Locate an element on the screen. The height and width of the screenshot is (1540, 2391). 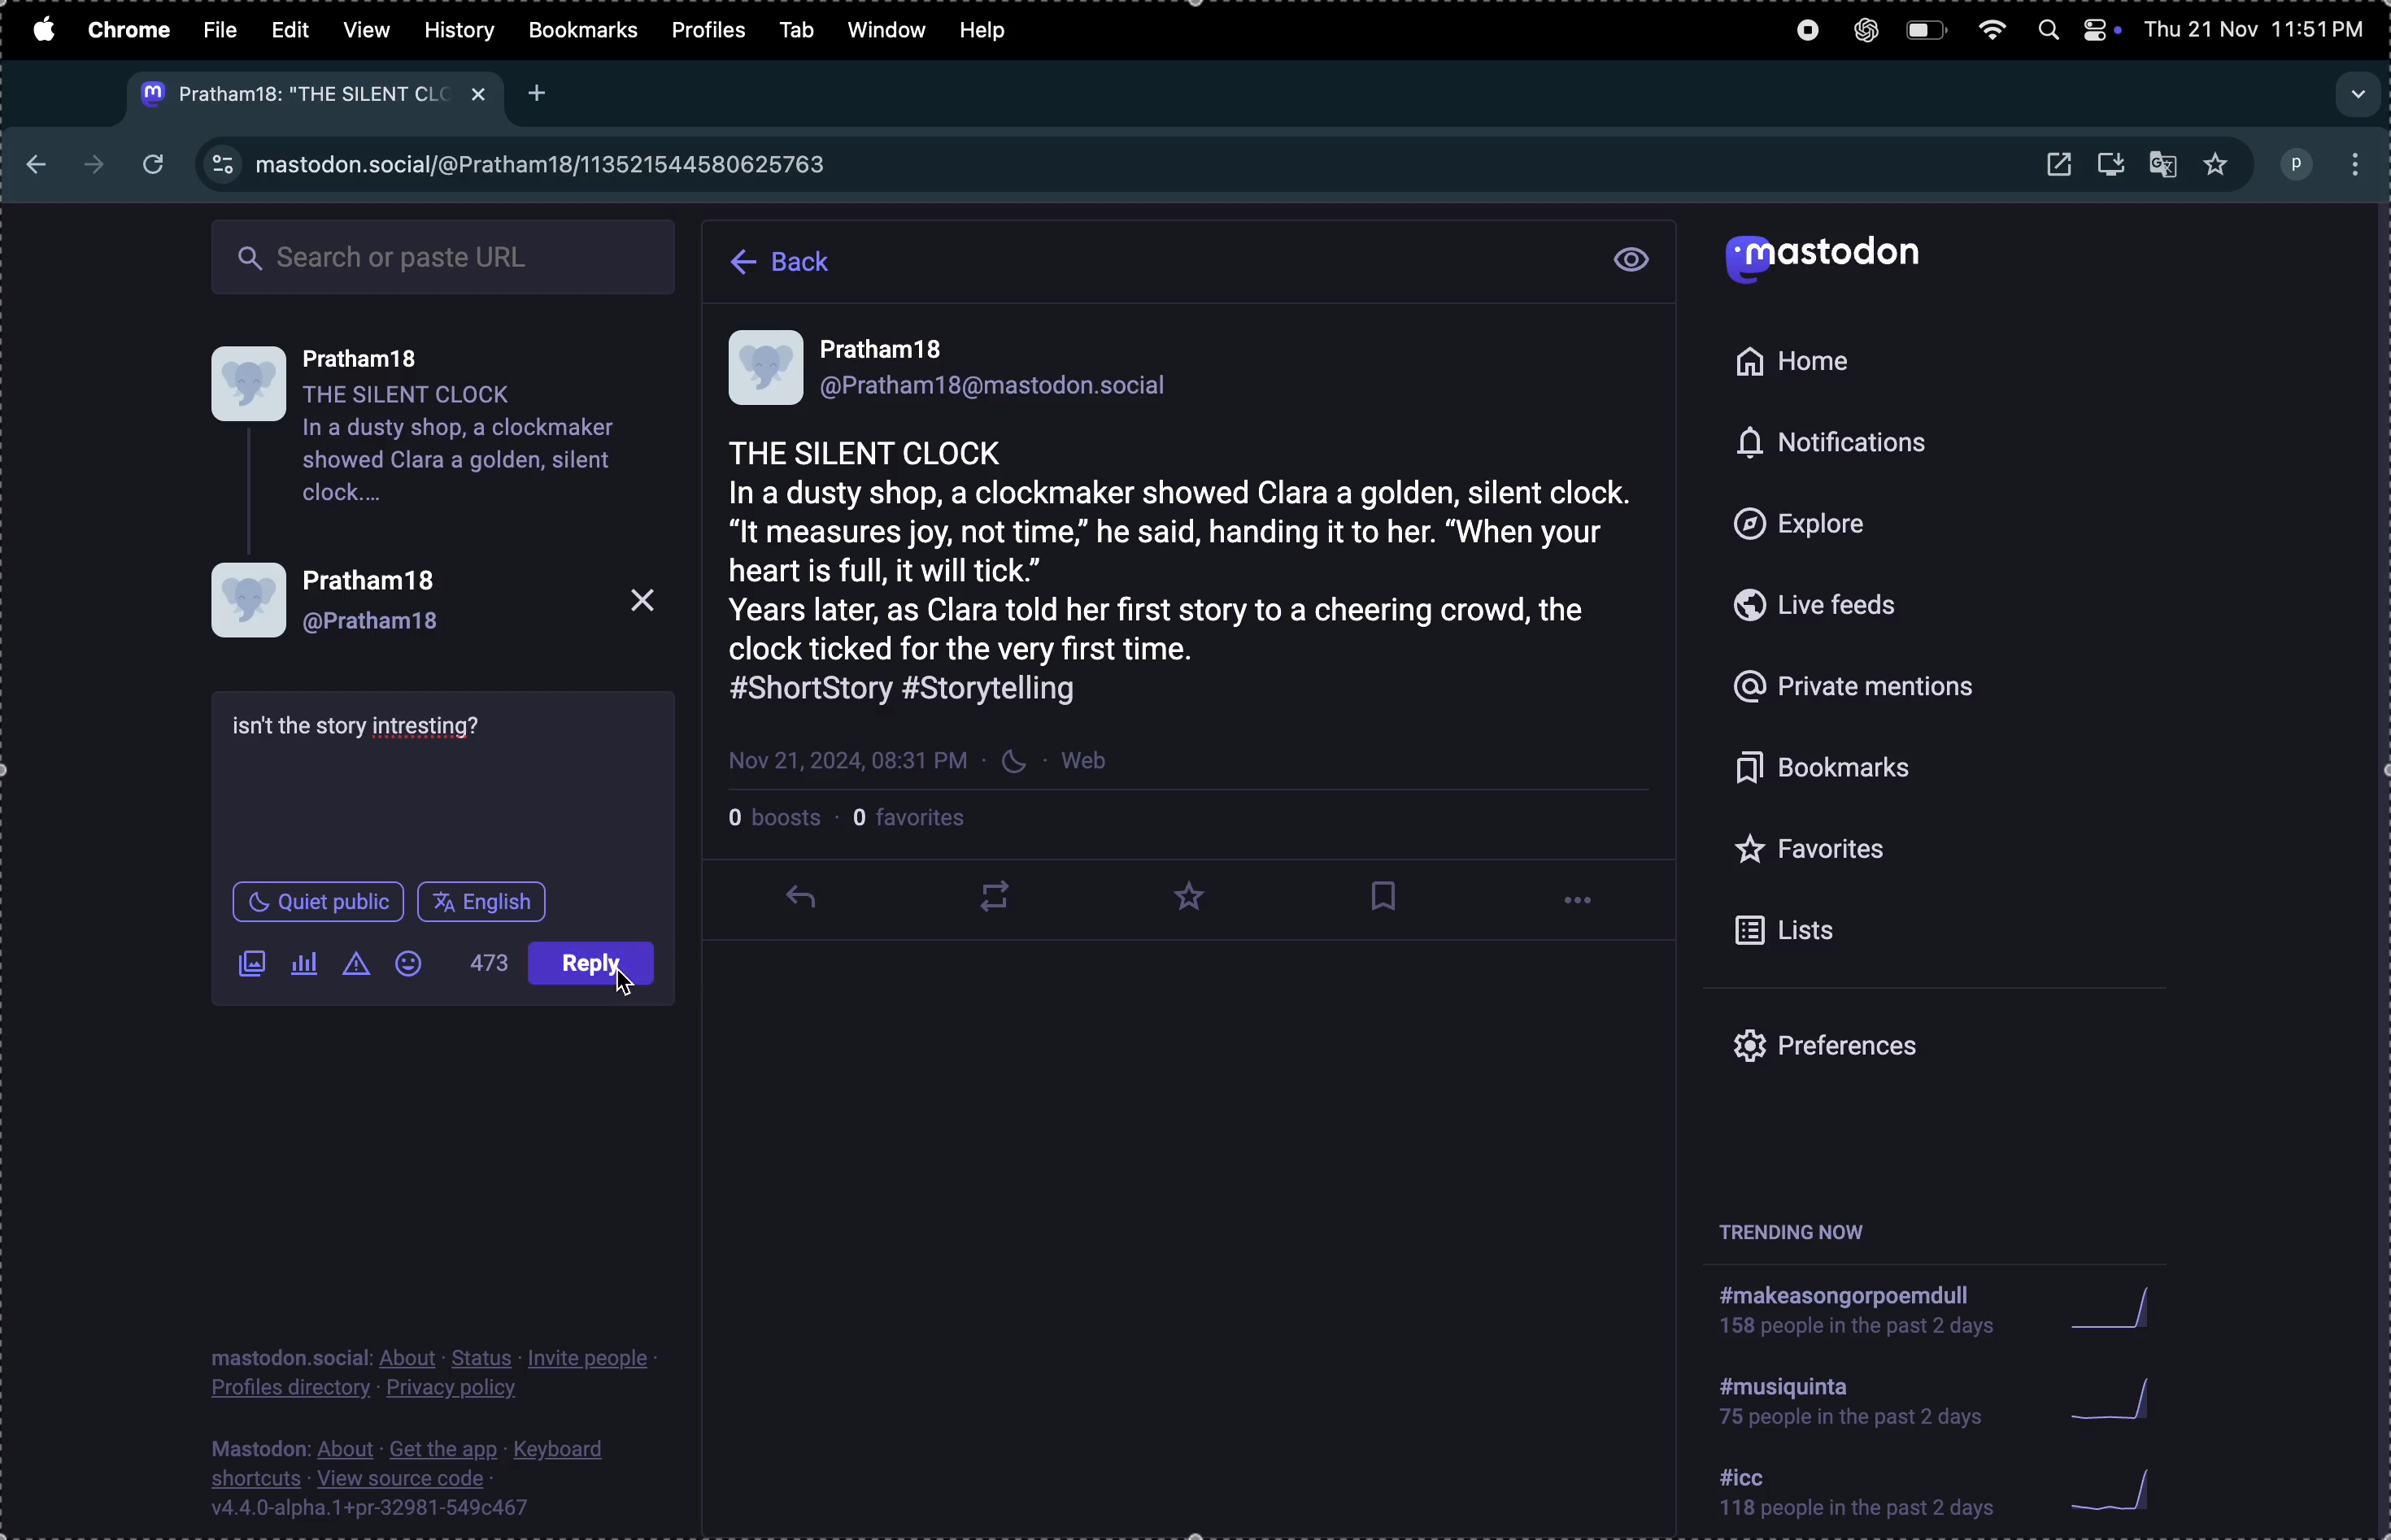
profile is located at coordinates (713, 32).